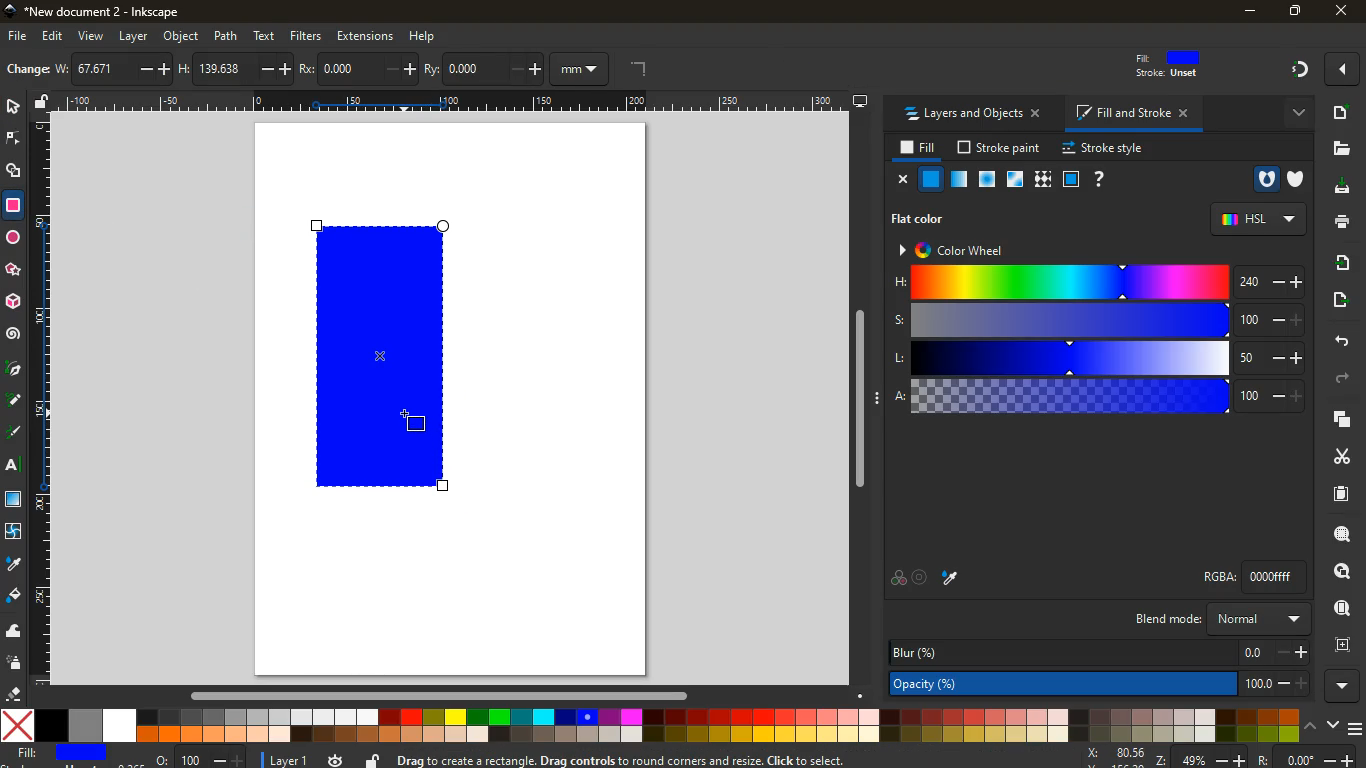  What do you see at coordinates (1345, 684) in the screenshot?
I see `more` at bounding box center [1345, 684].